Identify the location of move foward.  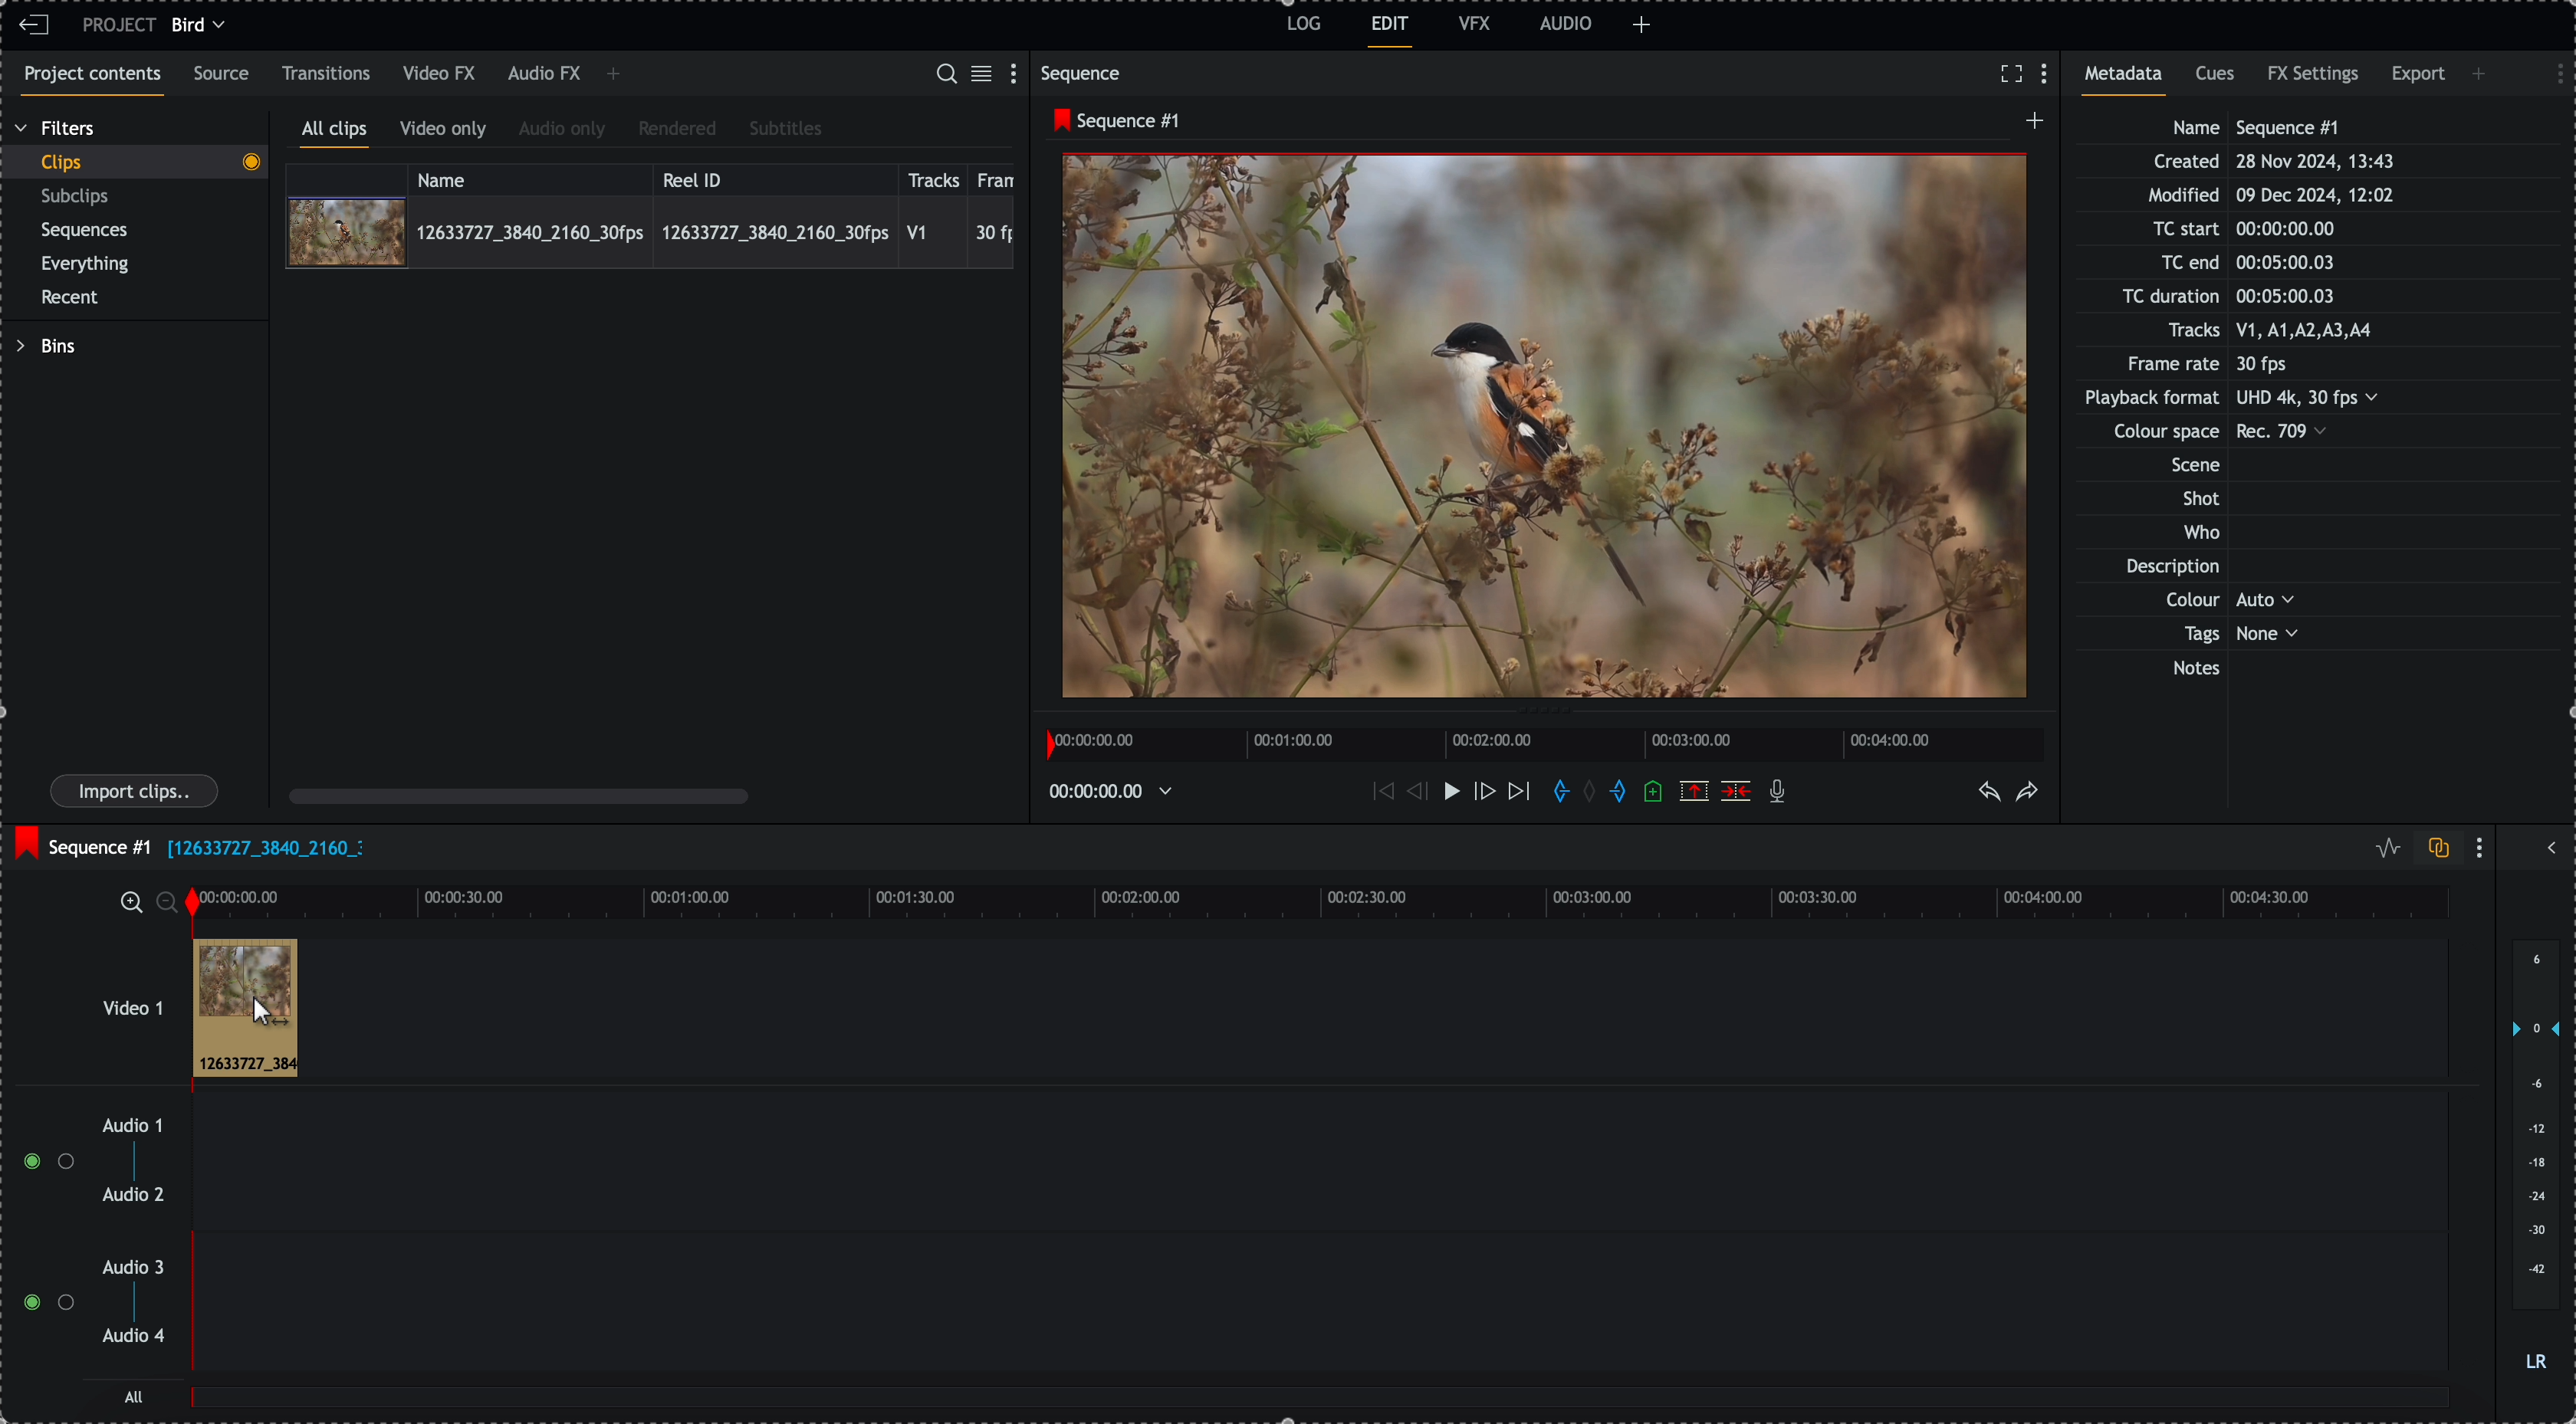
(1518, 795).